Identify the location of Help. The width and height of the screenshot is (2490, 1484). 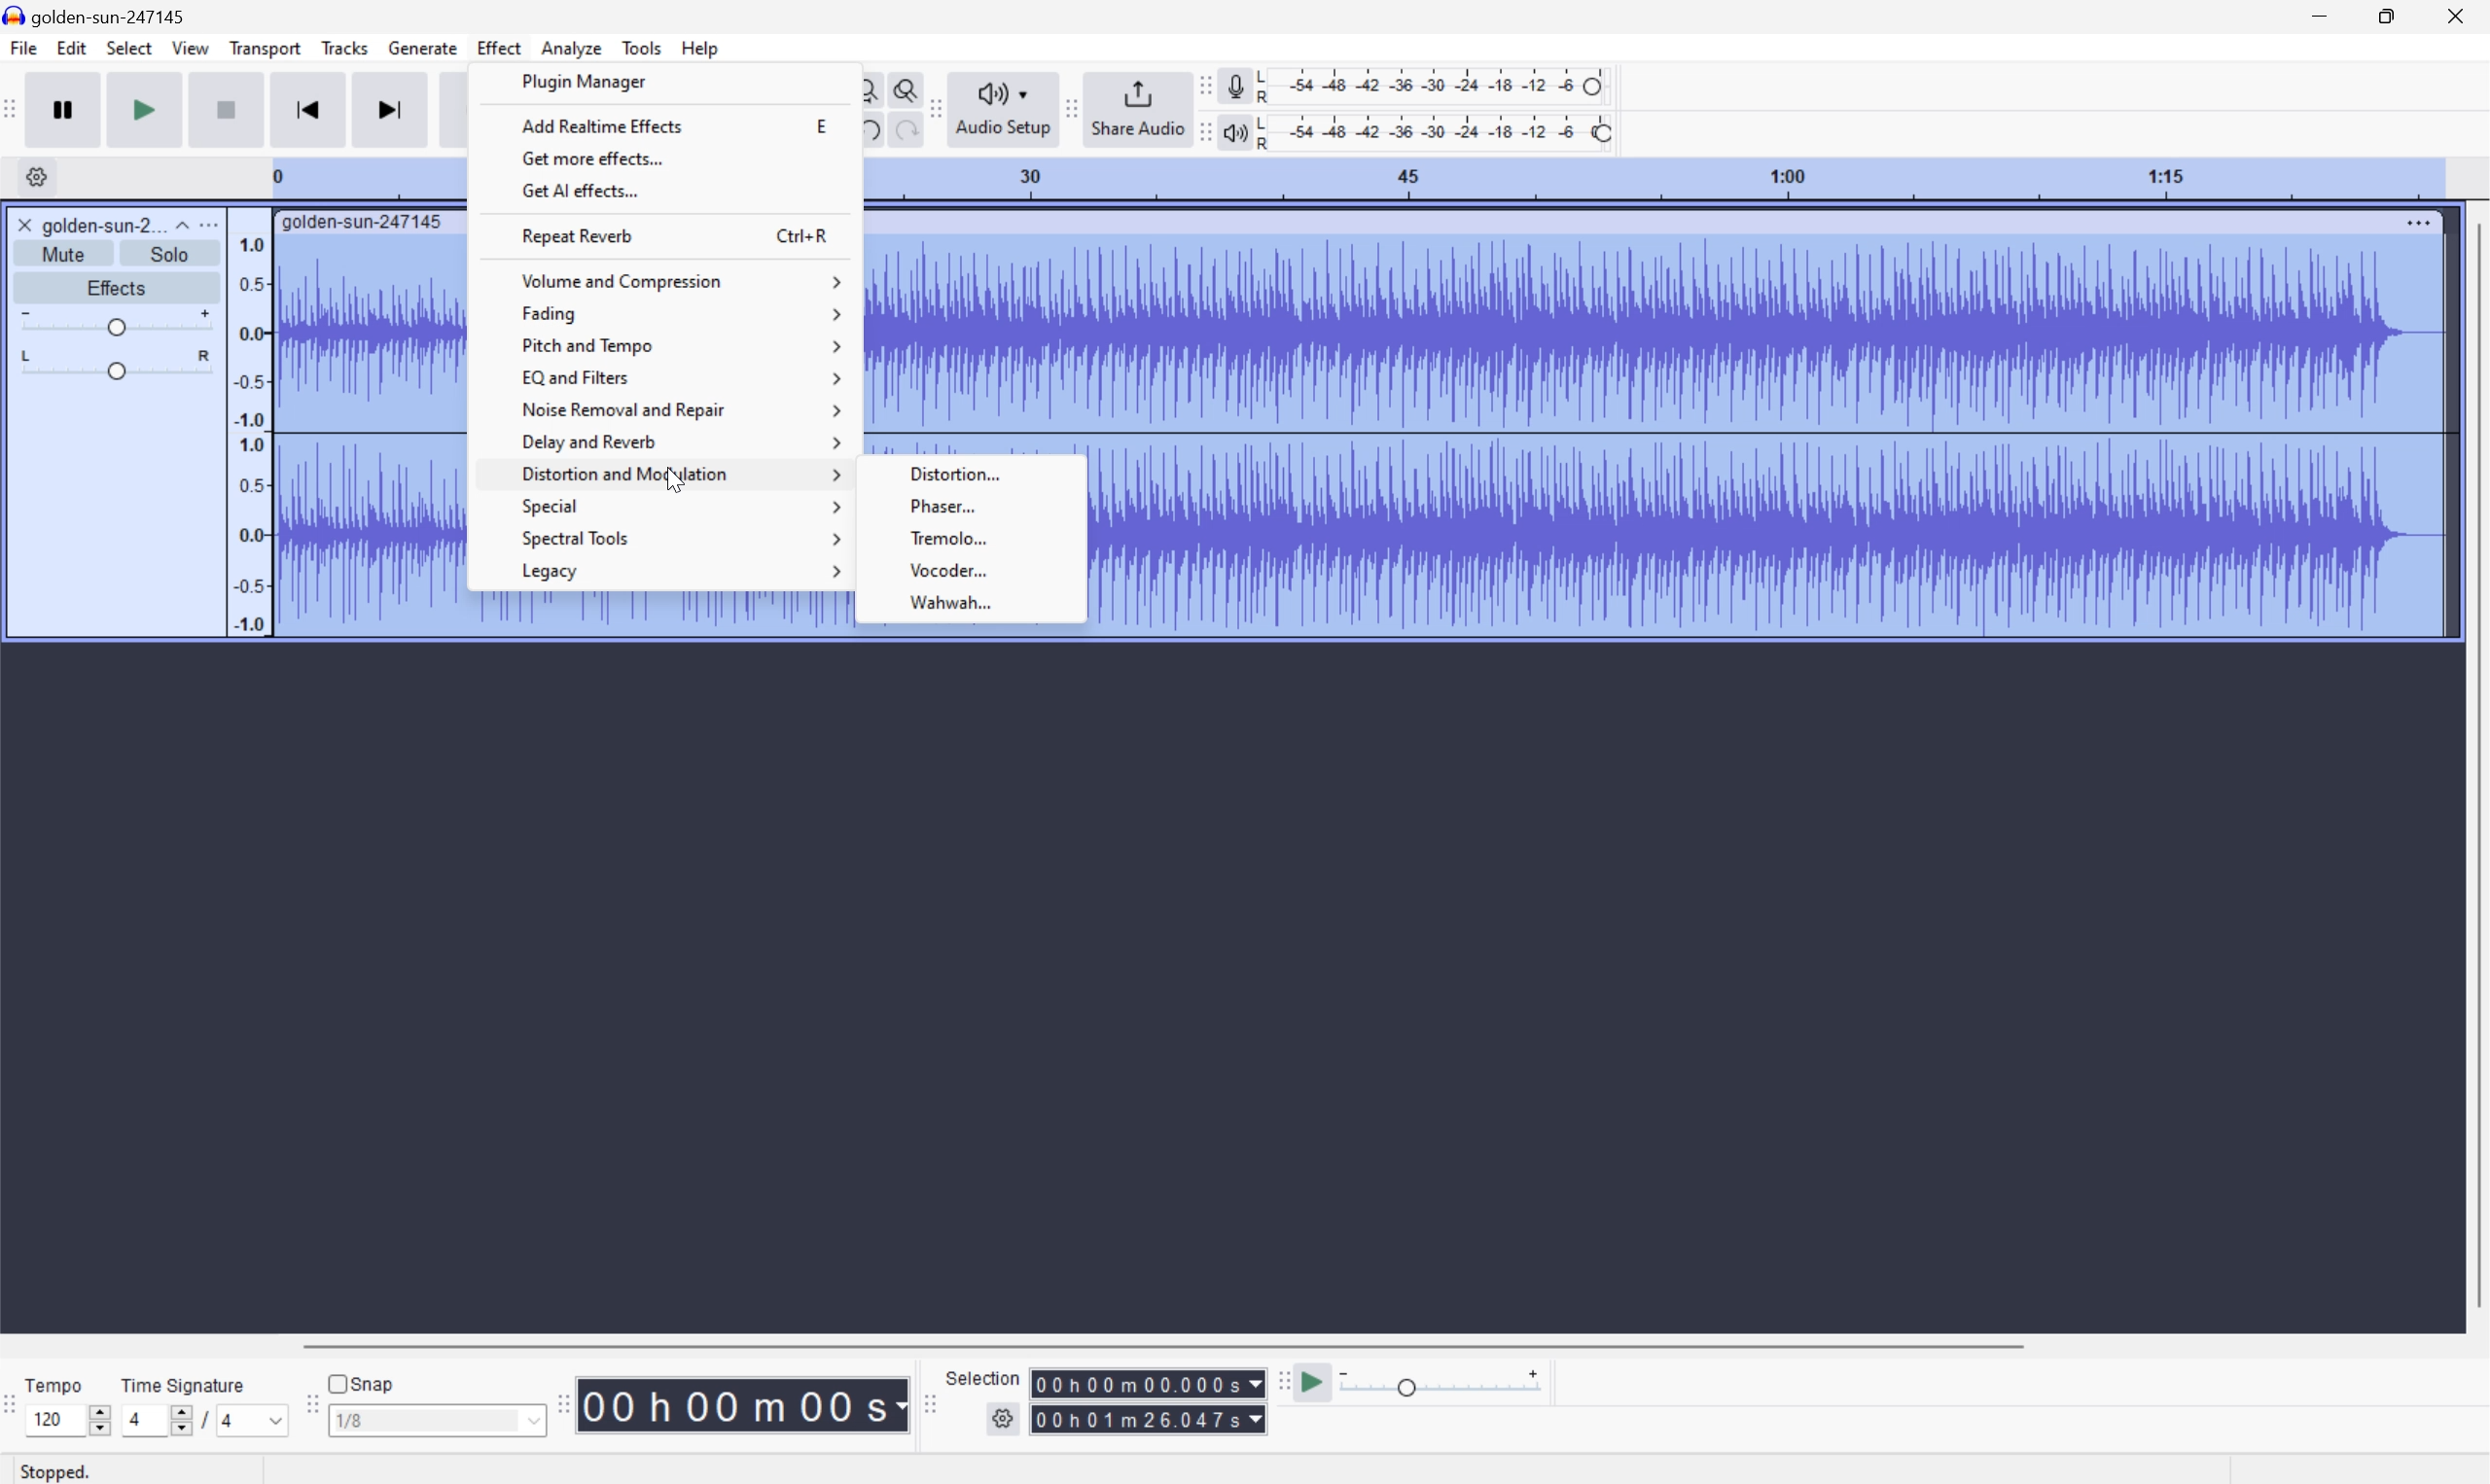
(701, 46).